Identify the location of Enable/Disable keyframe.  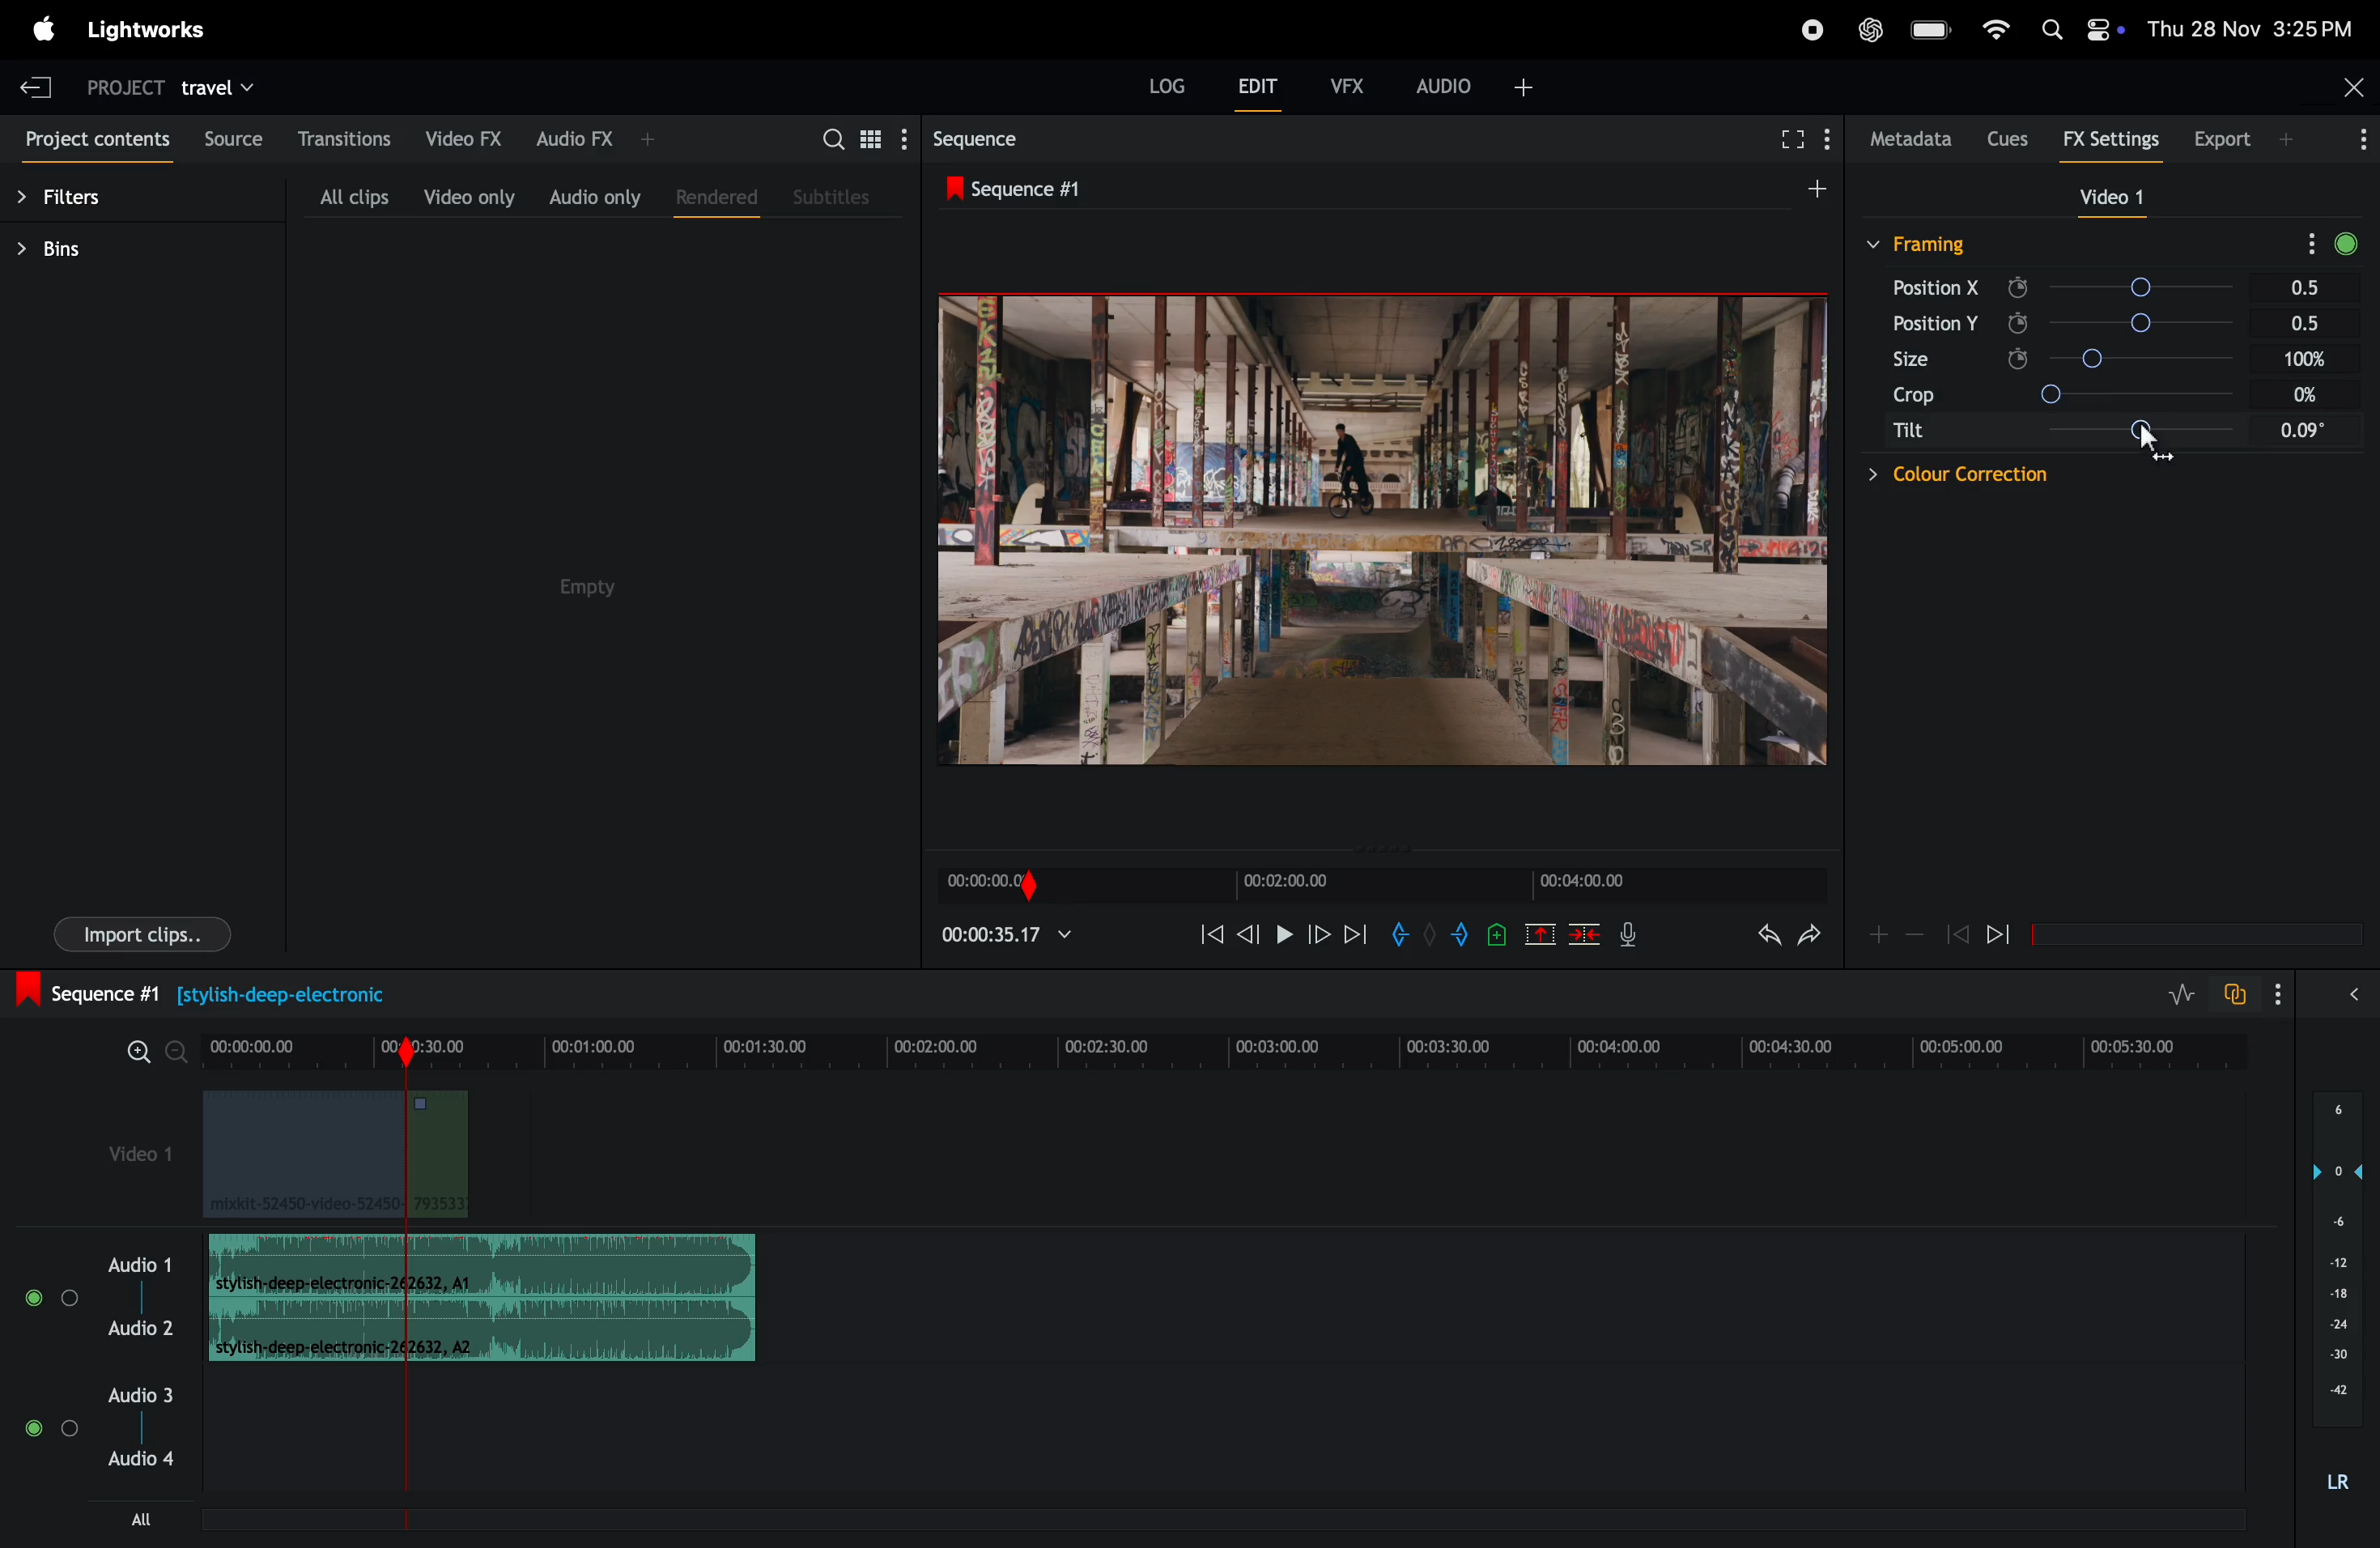
(2016, 362).